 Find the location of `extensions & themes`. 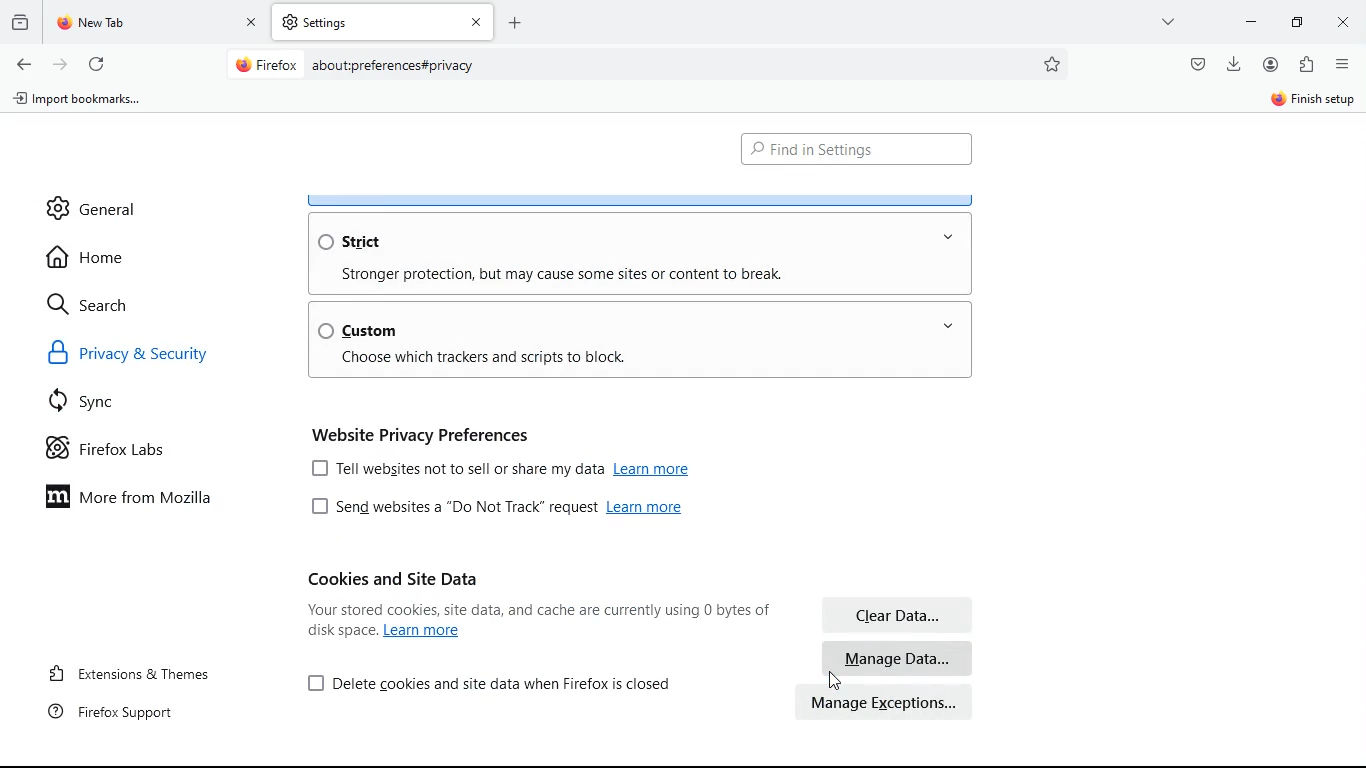

extensions & themes is located at coordinates (147, 670).